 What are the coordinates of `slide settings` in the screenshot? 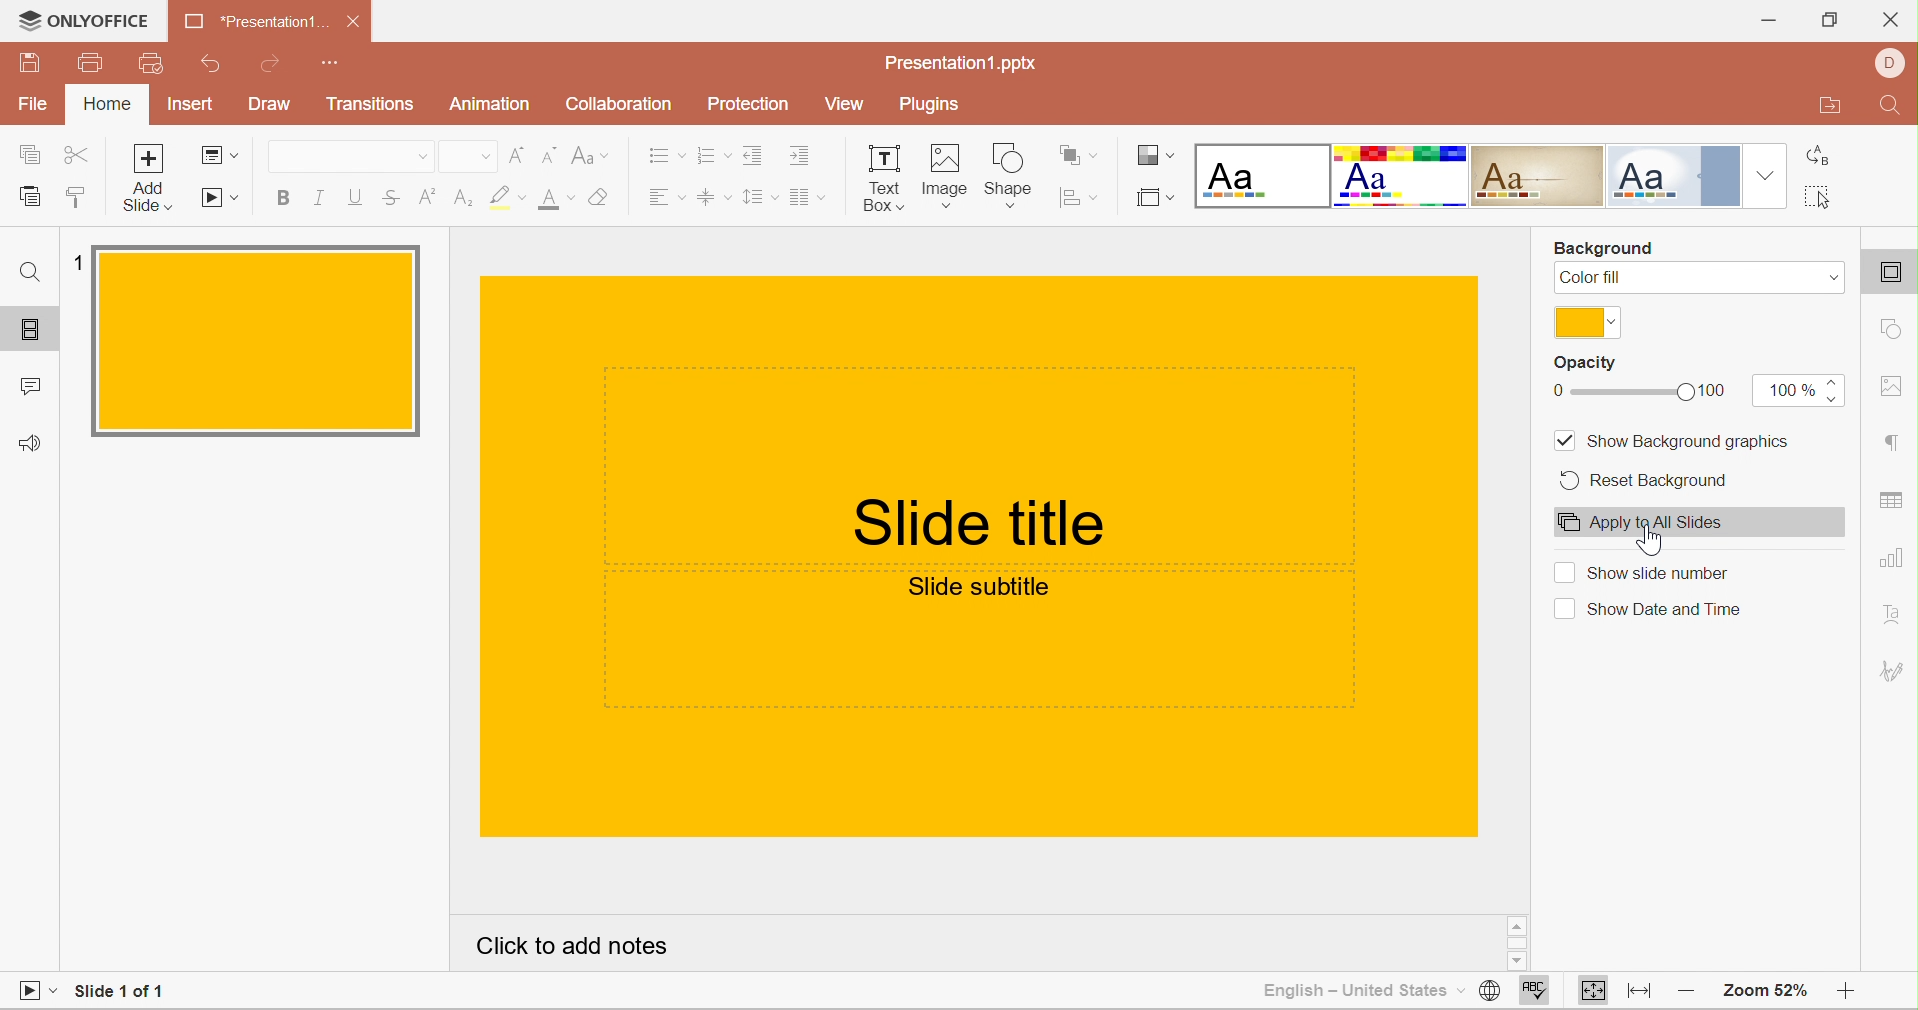 It's located at (1895, 276).